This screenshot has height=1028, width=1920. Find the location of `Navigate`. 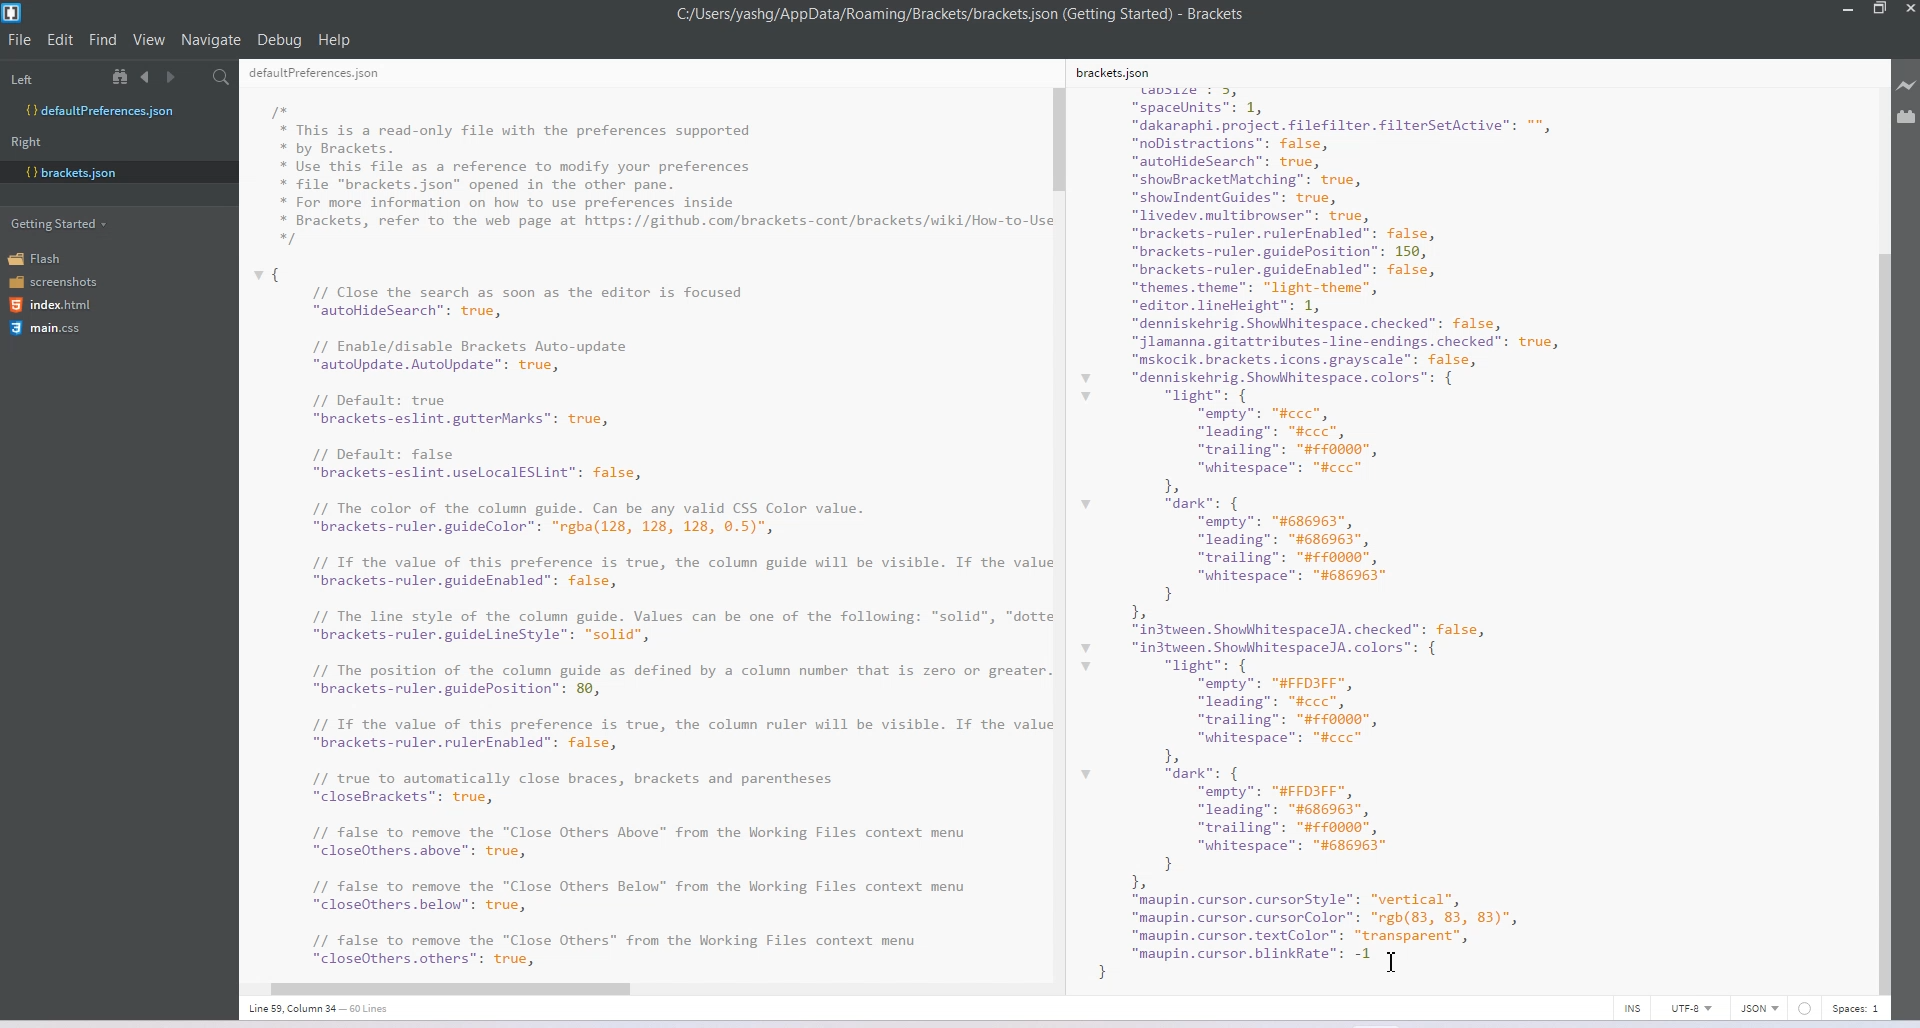

Navigate is located at coordinates (213, 40).